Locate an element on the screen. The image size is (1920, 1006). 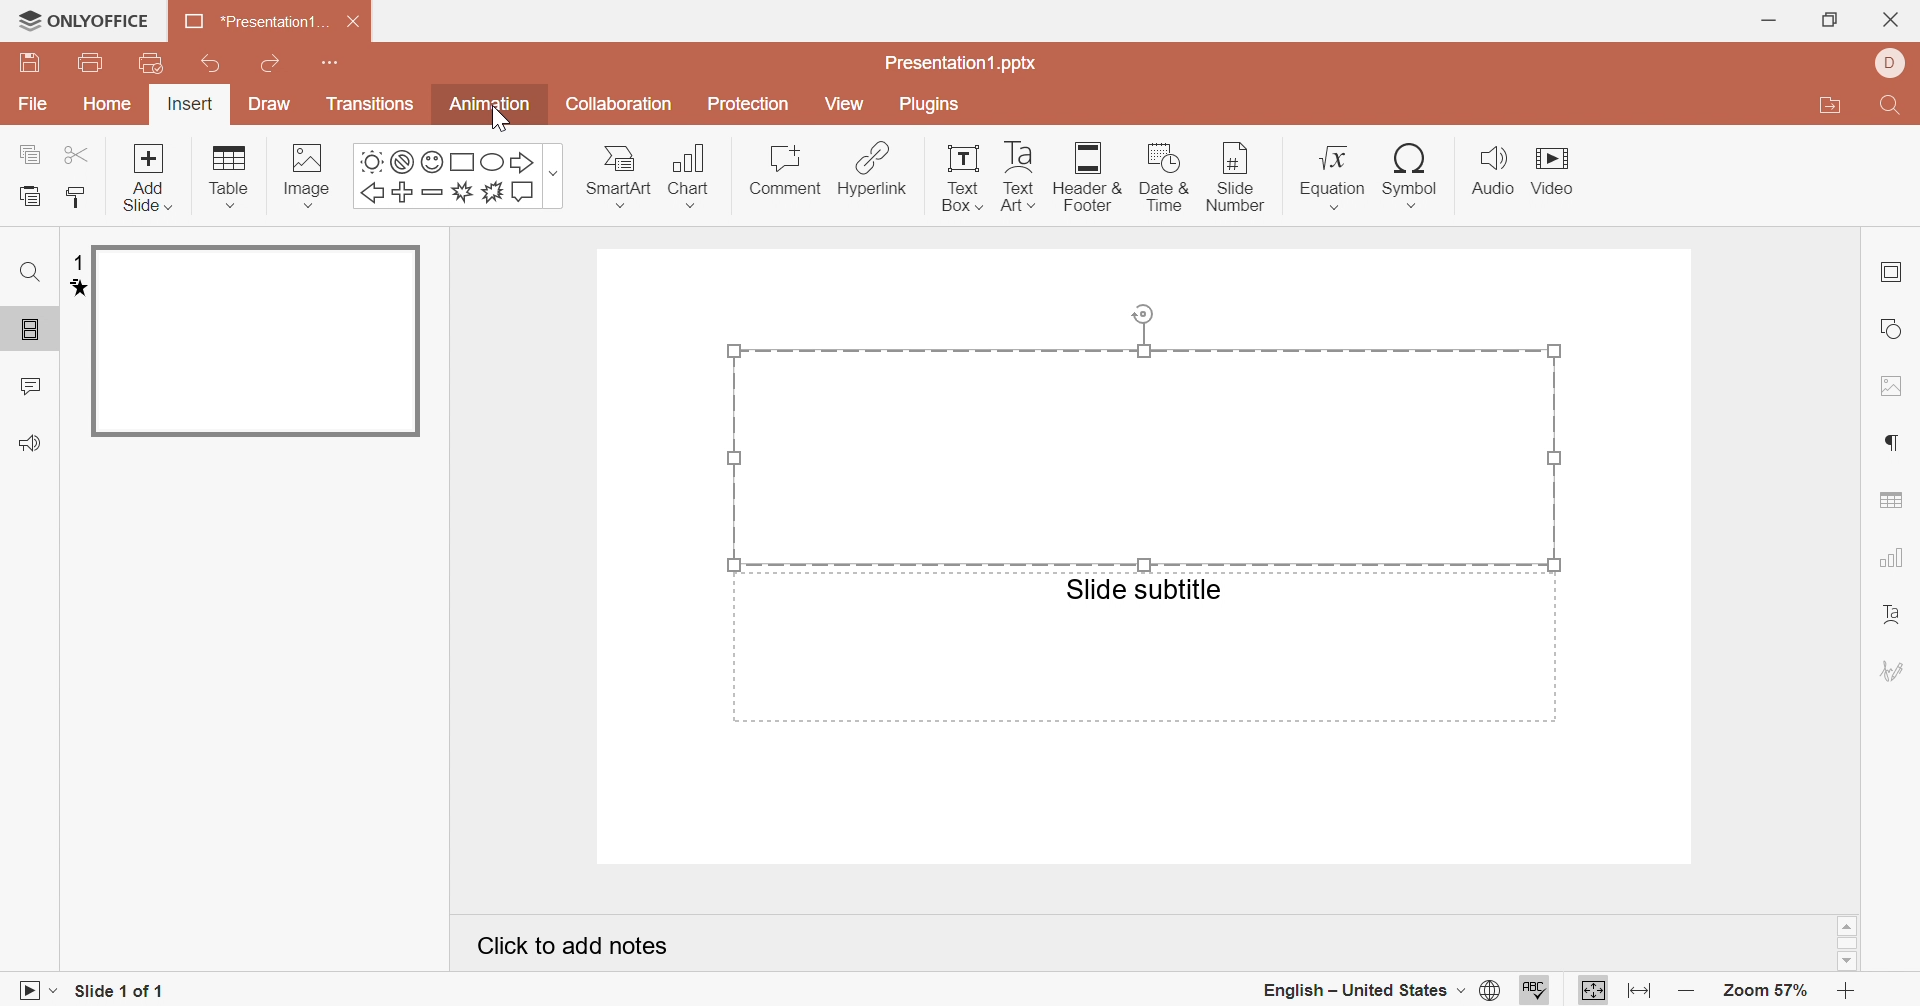
protection is located at coordinates (747, 105).